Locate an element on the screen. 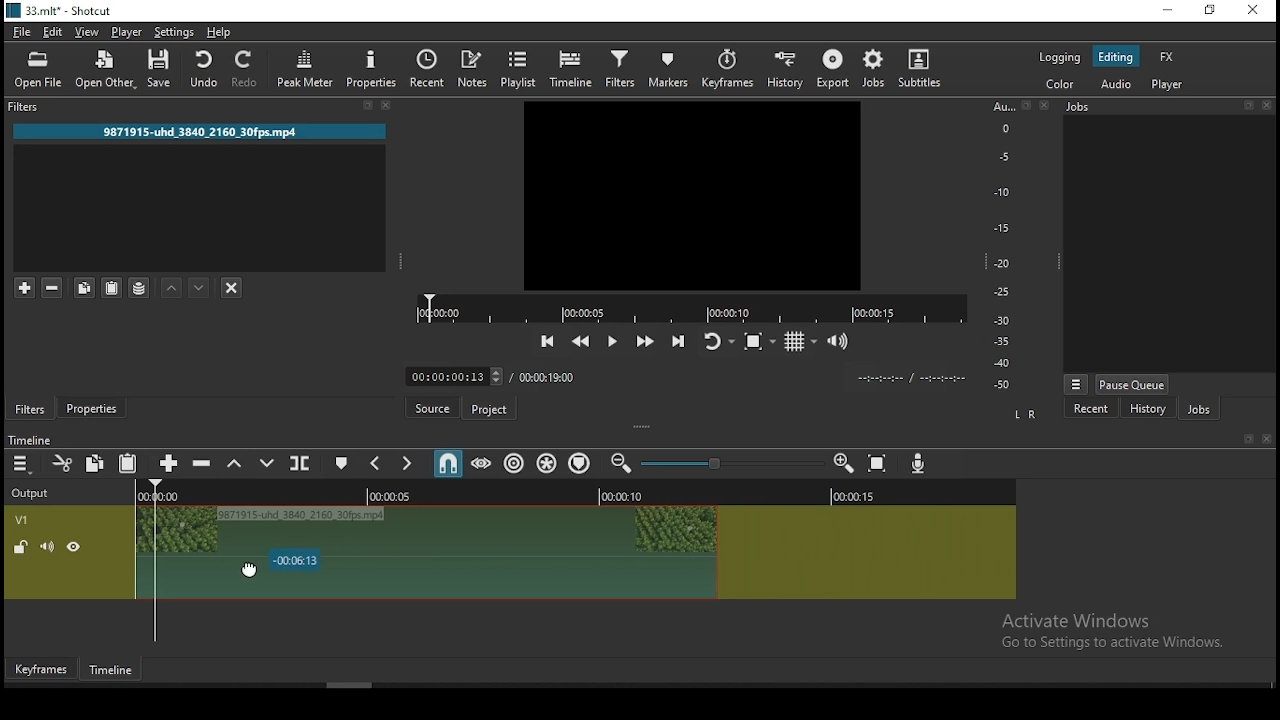  9871915-uhd 3840 2160_30fps.mp4 is located at coordinates (202, 131).